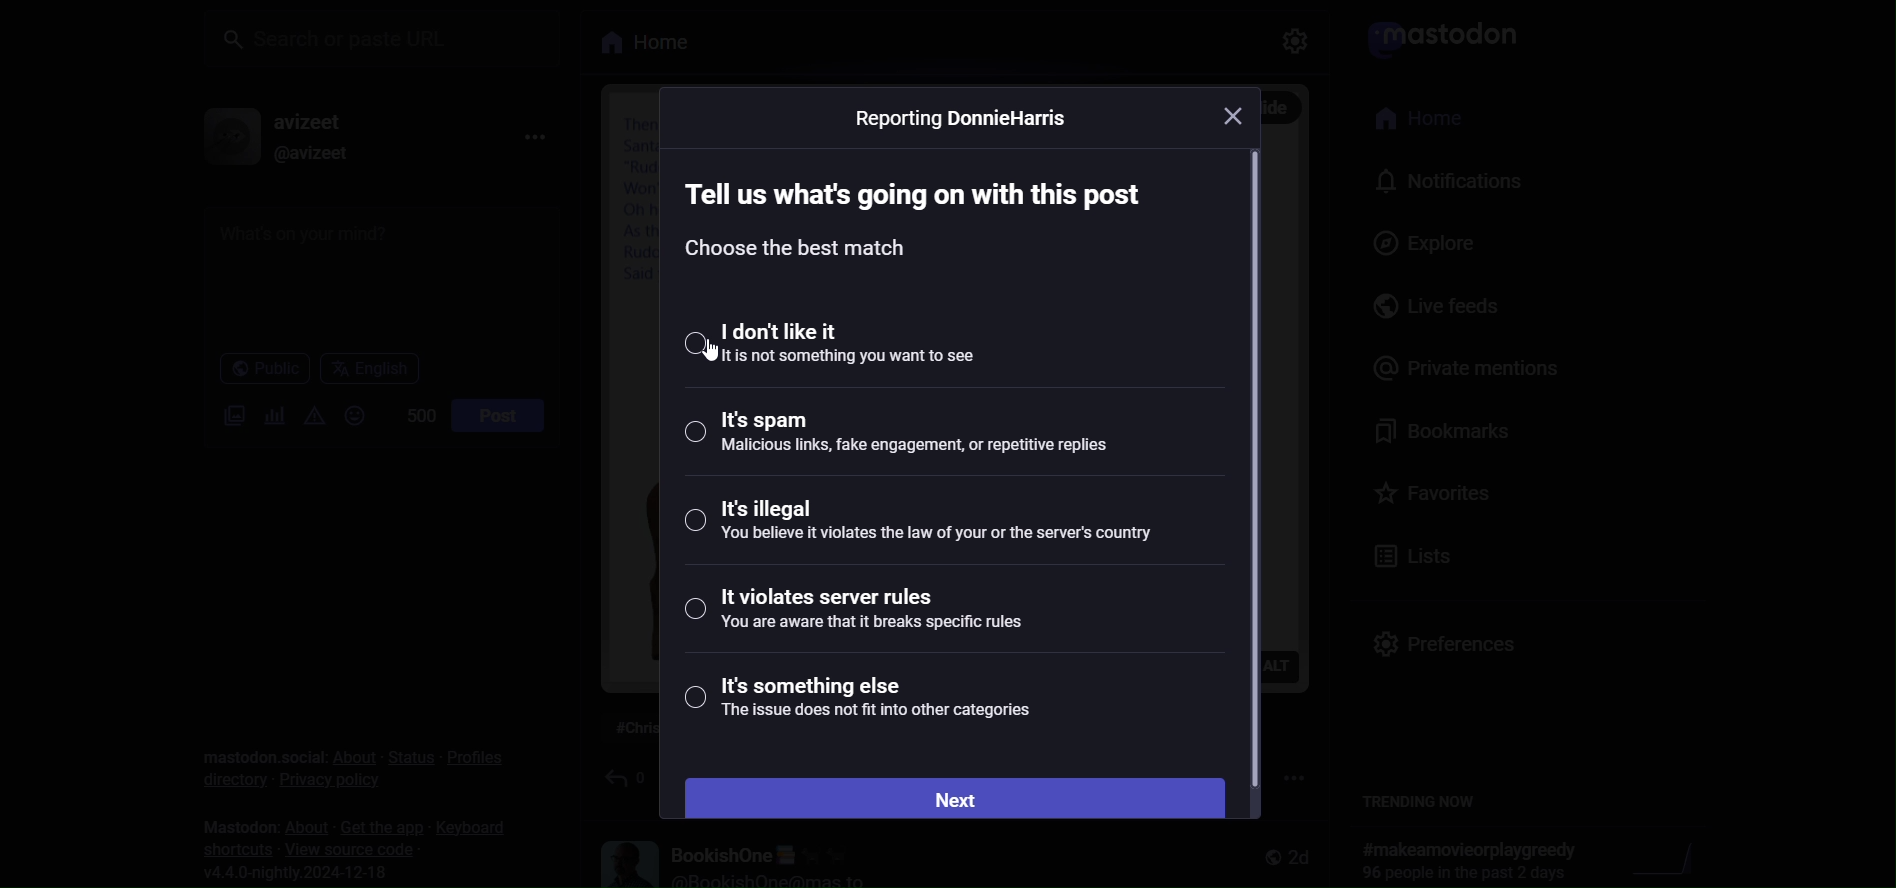  Describe the element at coordinates (306, 153) in the screenshot. I see `@avizeet` at that location.